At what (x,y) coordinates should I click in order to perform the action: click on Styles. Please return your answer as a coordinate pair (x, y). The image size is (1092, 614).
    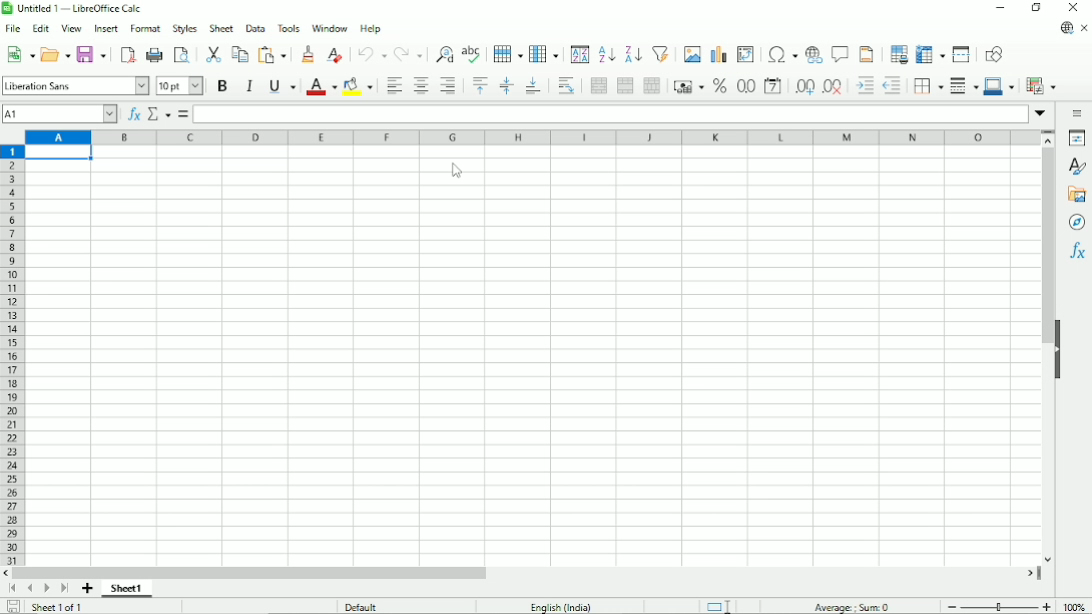
    Looking at the image, I should click on (184, 28).